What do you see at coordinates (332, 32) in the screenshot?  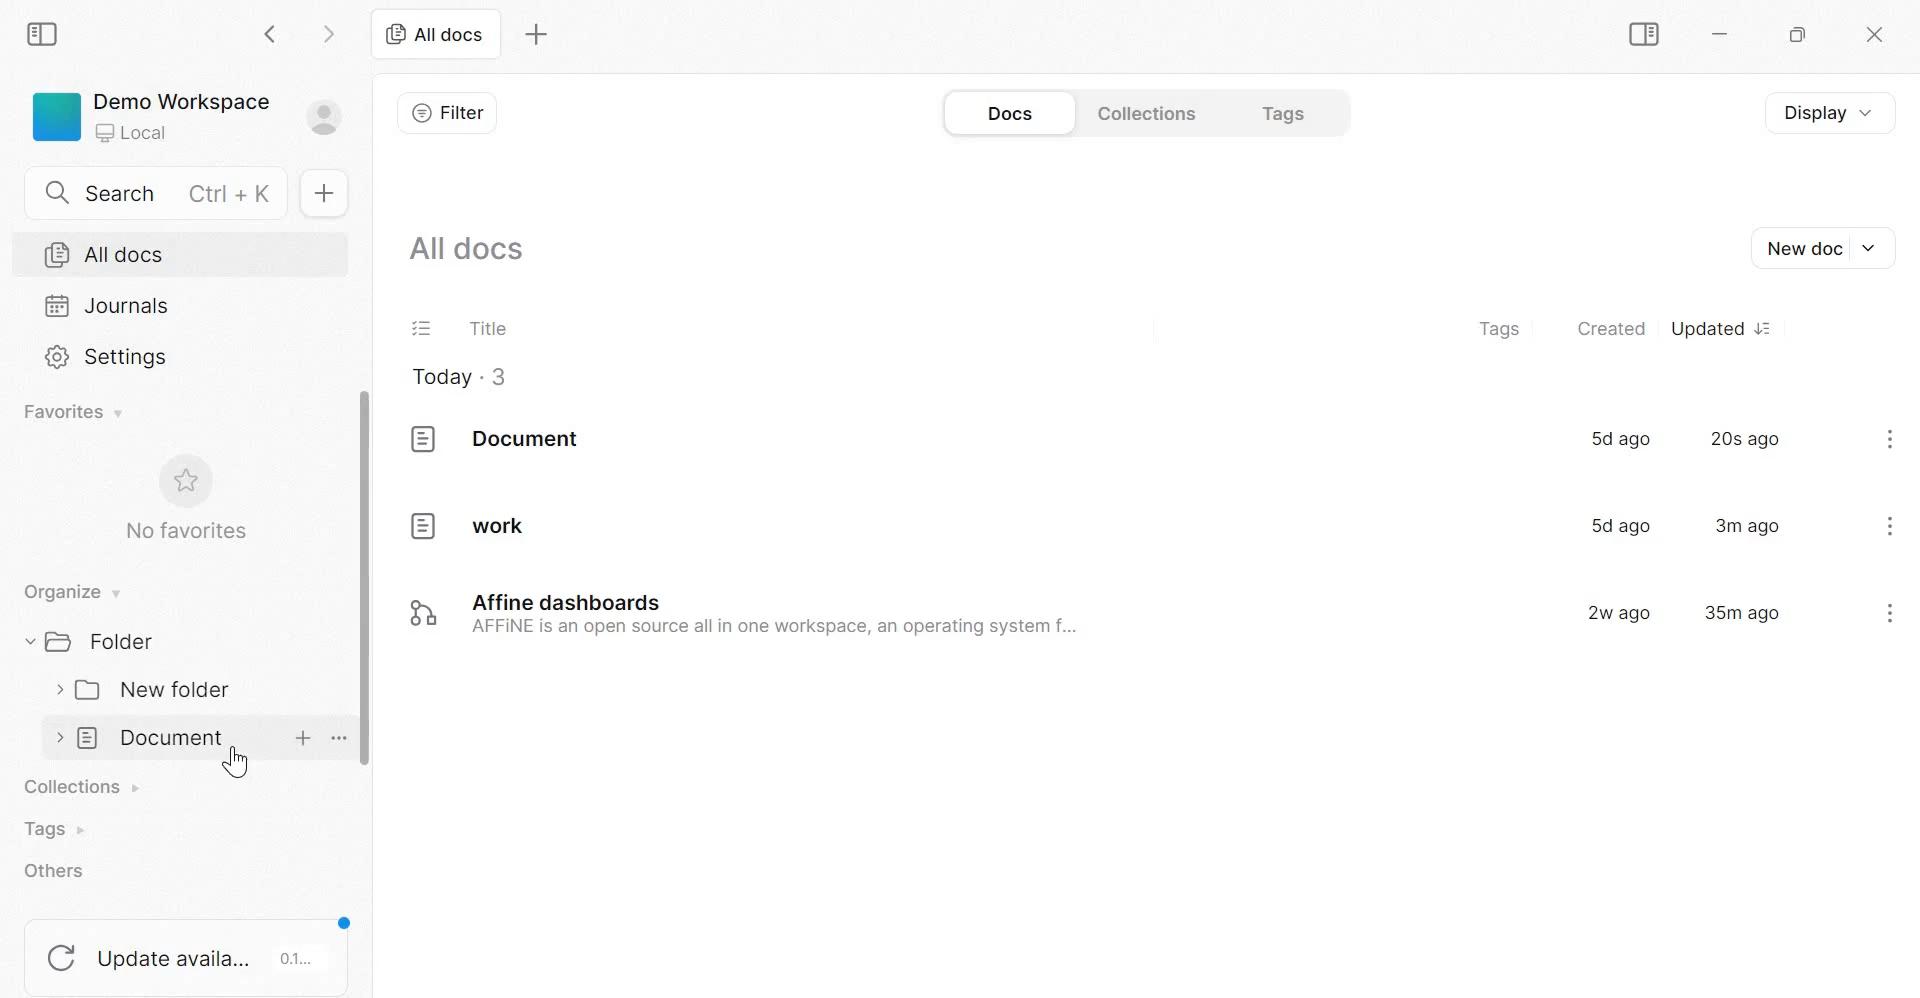 I see `go forward` at bounding box center [332, 32].